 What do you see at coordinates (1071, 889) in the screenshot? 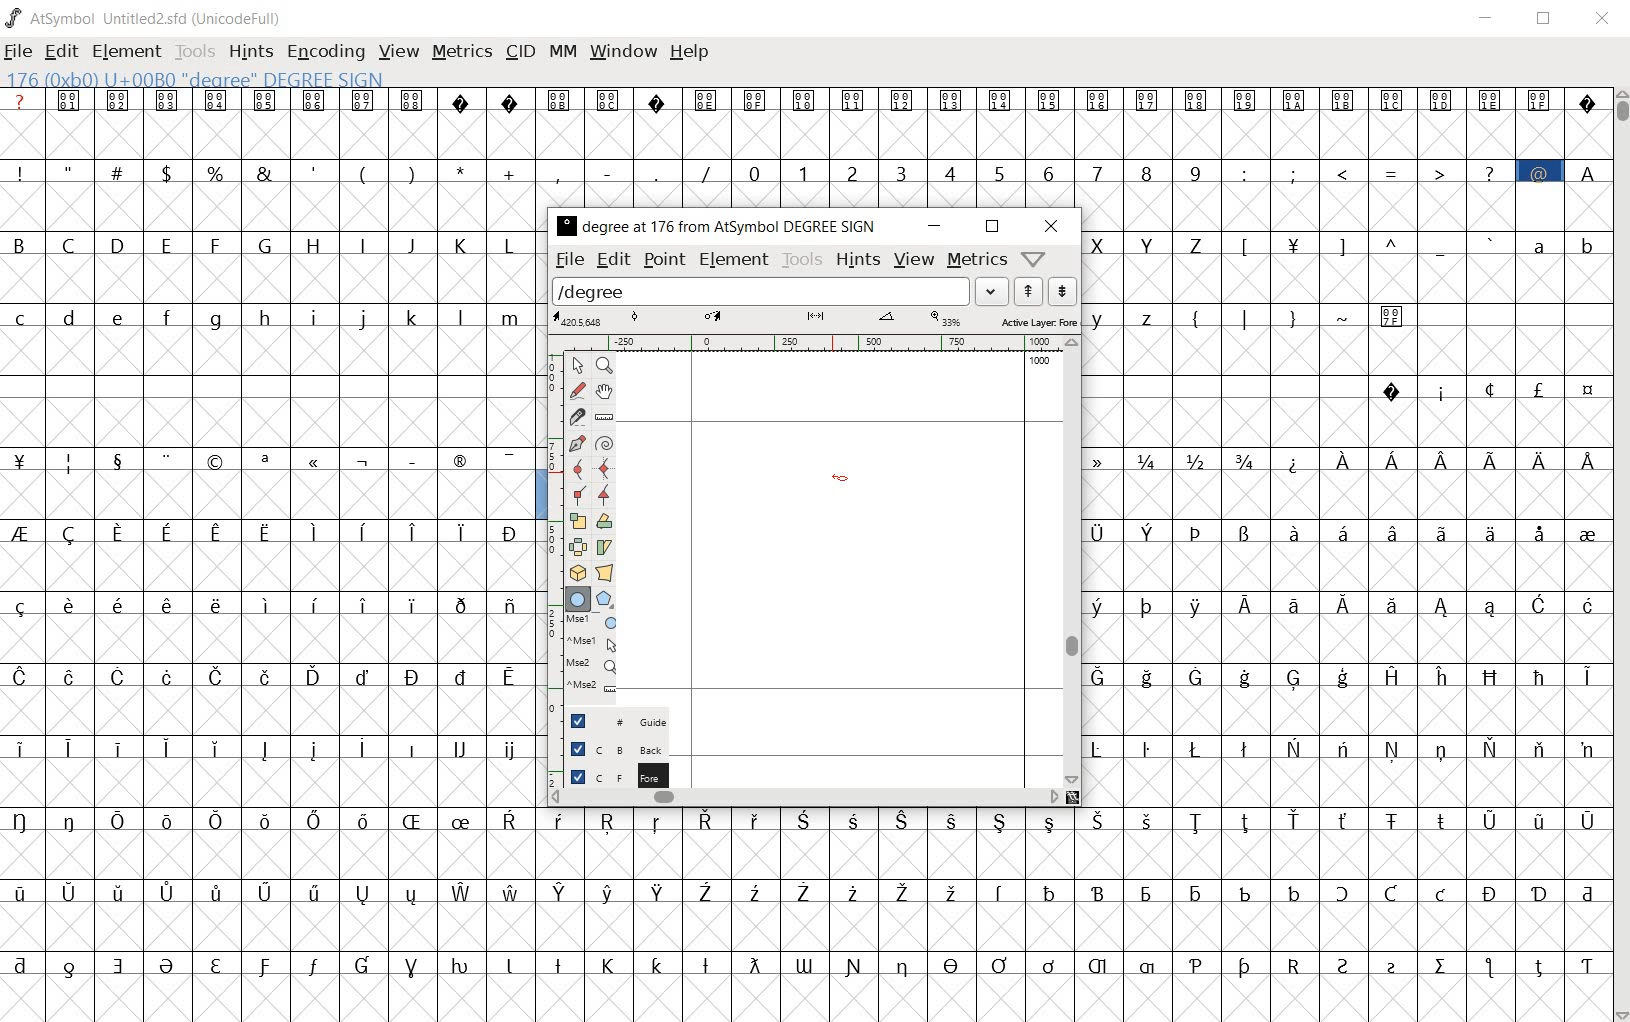
I see `special letters` at bounding box center [1071, 889].